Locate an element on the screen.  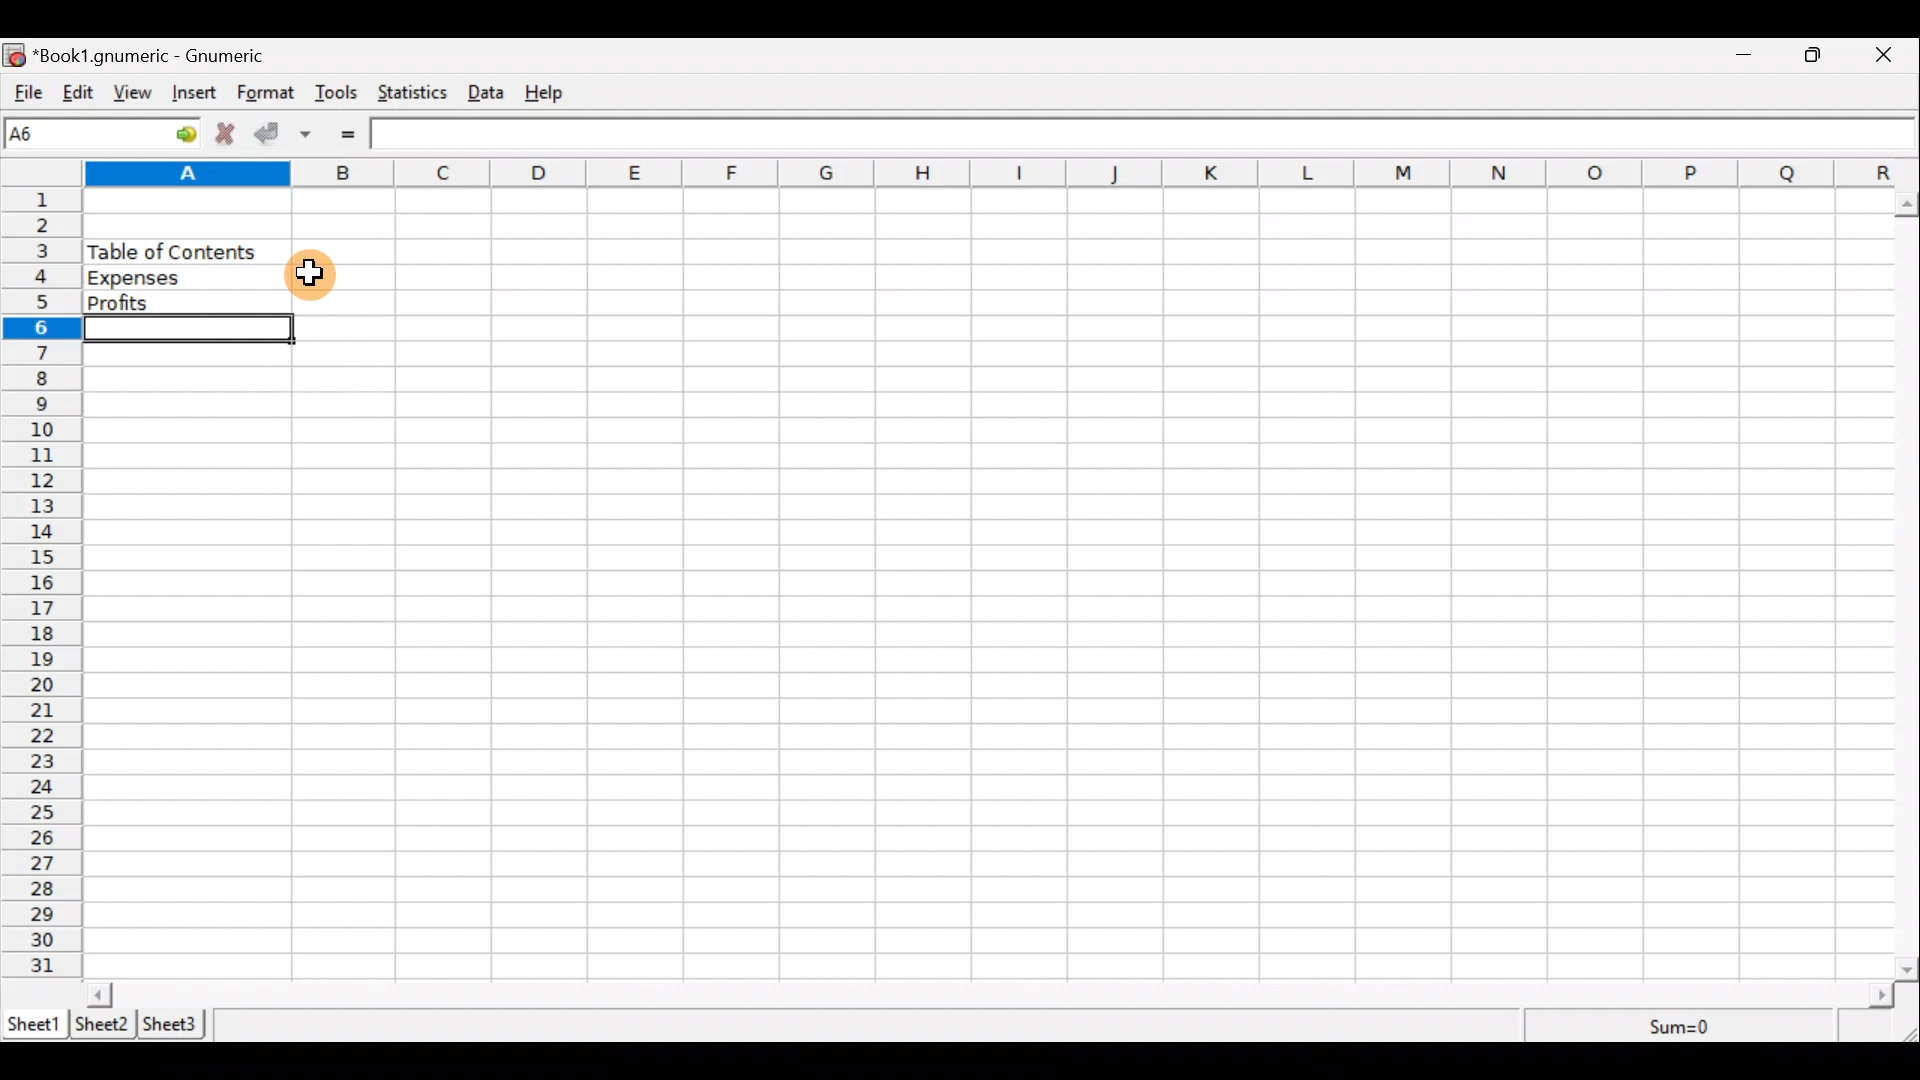
Profits is located at coordinates (185, 303).